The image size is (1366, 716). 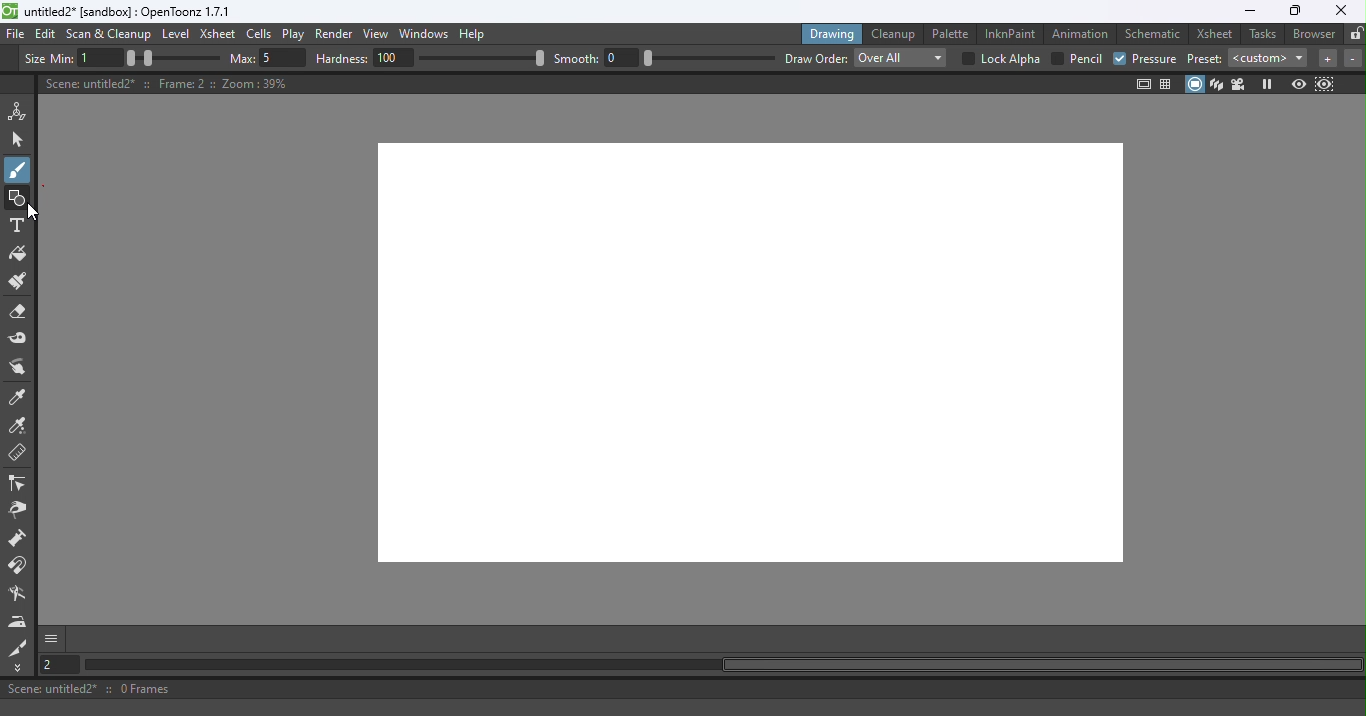 I want to click on max value, so click(x=284, y=57).